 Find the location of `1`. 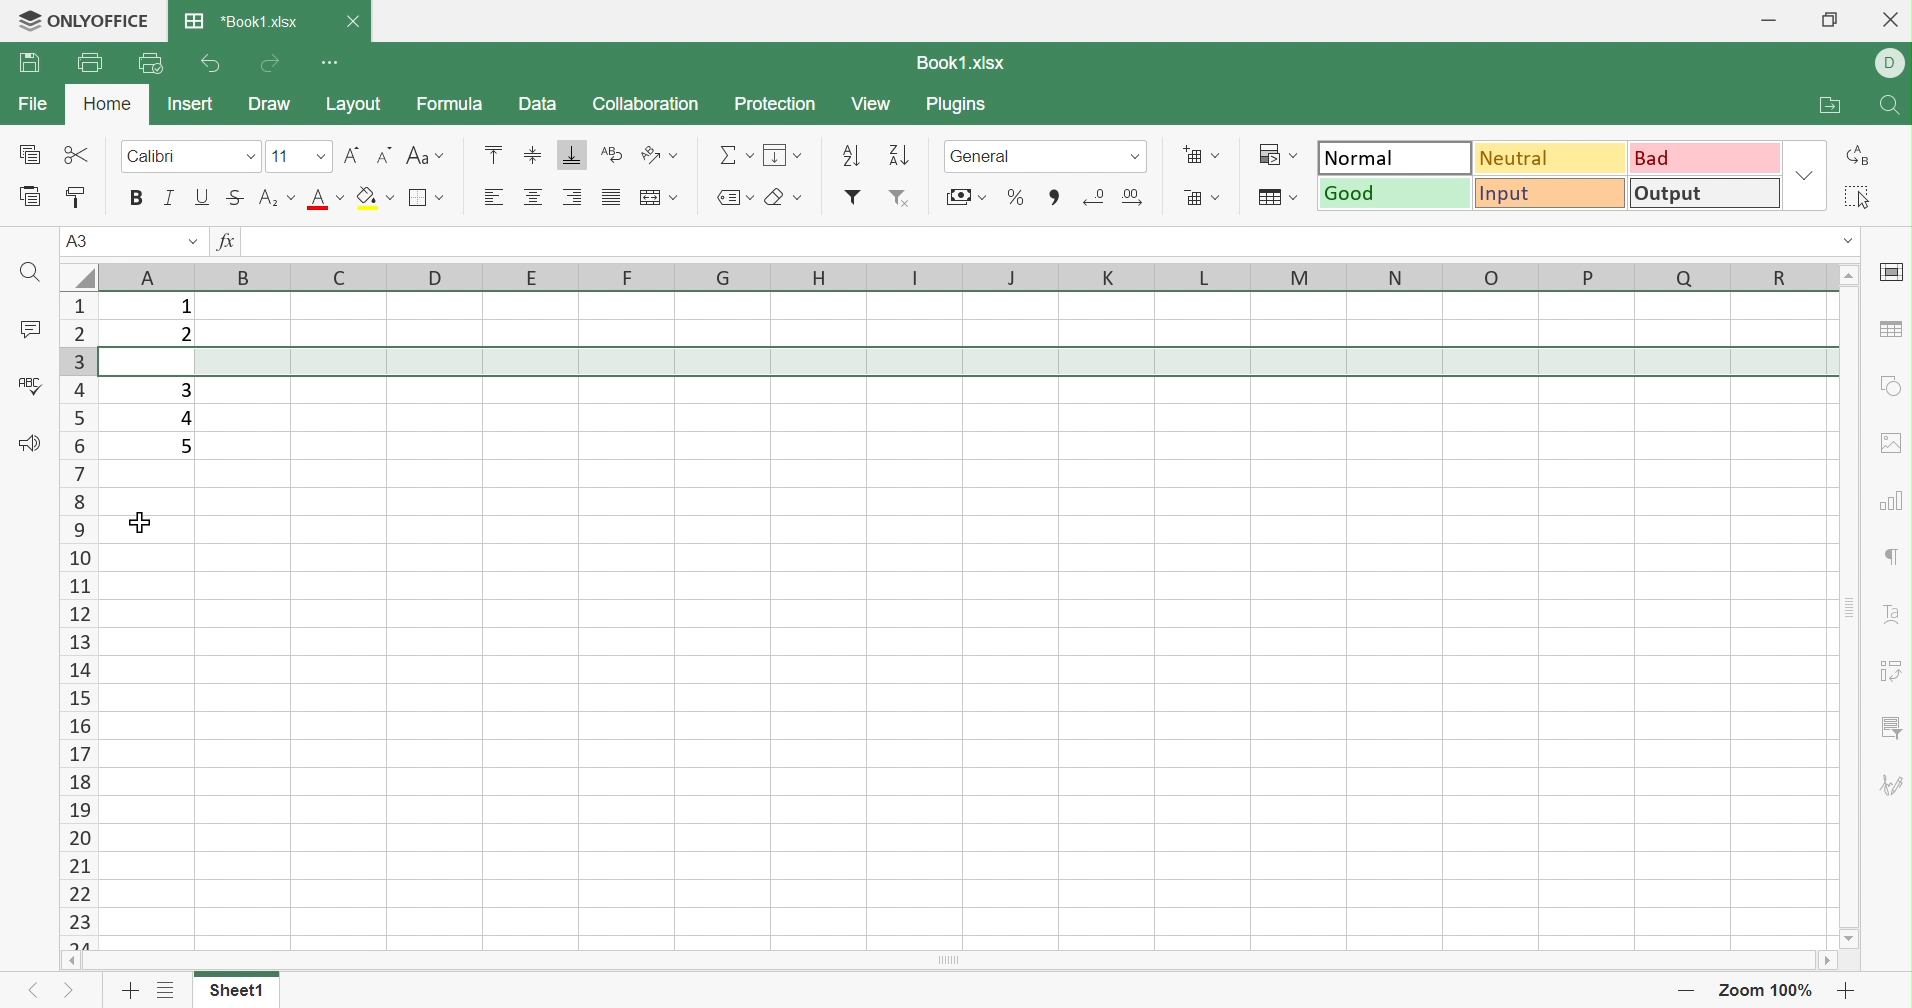

1 is located at coordinates (184, 306).